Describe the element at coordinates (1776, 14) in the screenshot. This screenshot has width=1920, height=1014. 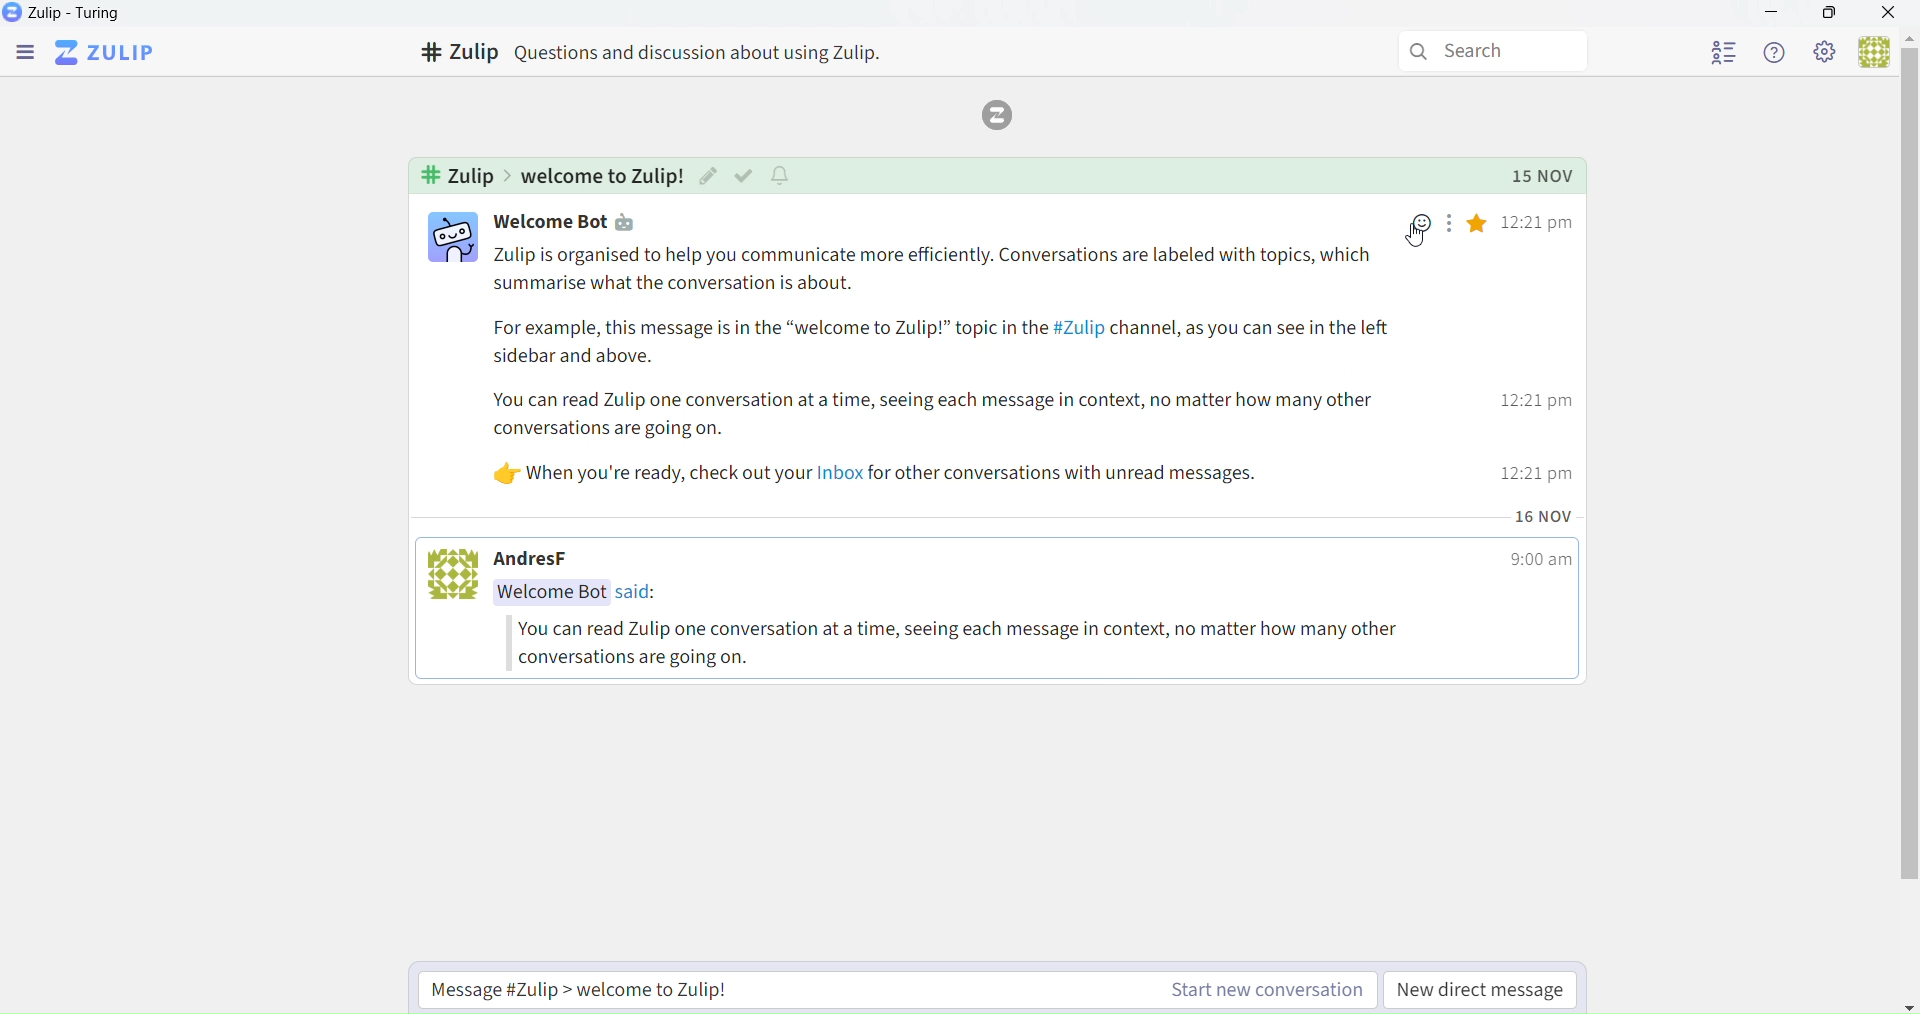
I see `Minimize` at that location.